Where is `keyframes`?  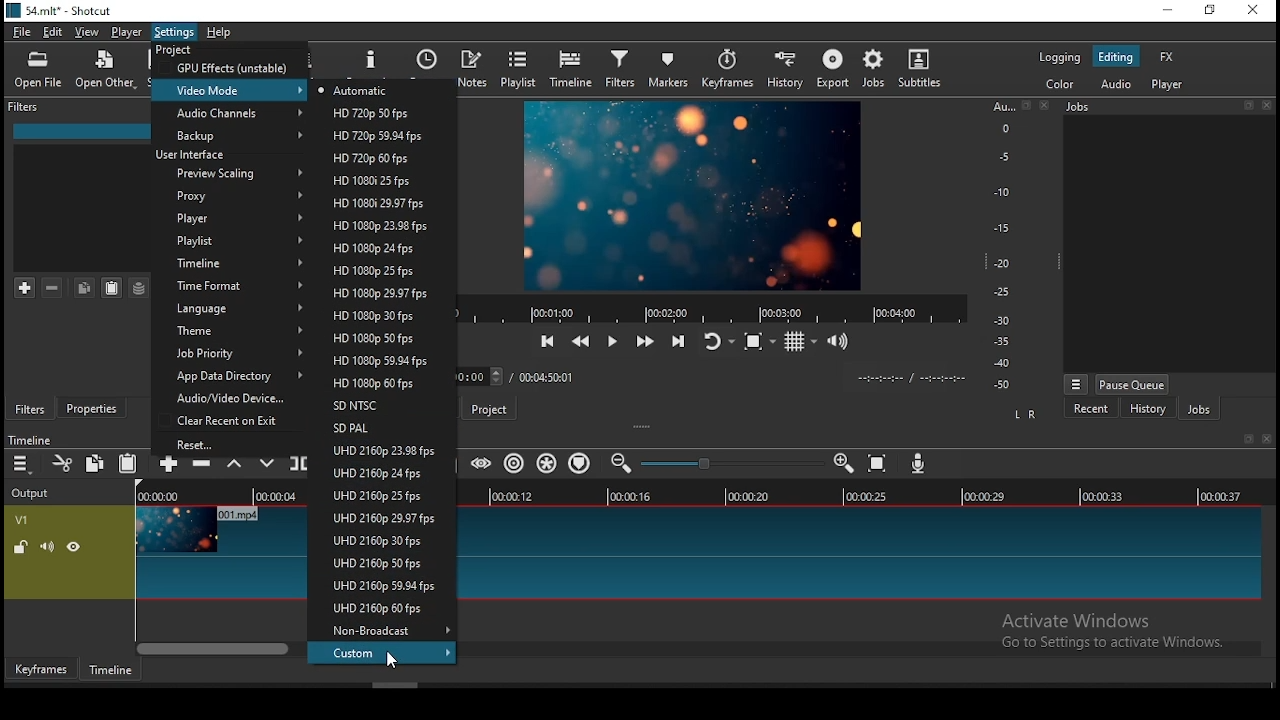 keyframes is located at coordinates (727, 72).